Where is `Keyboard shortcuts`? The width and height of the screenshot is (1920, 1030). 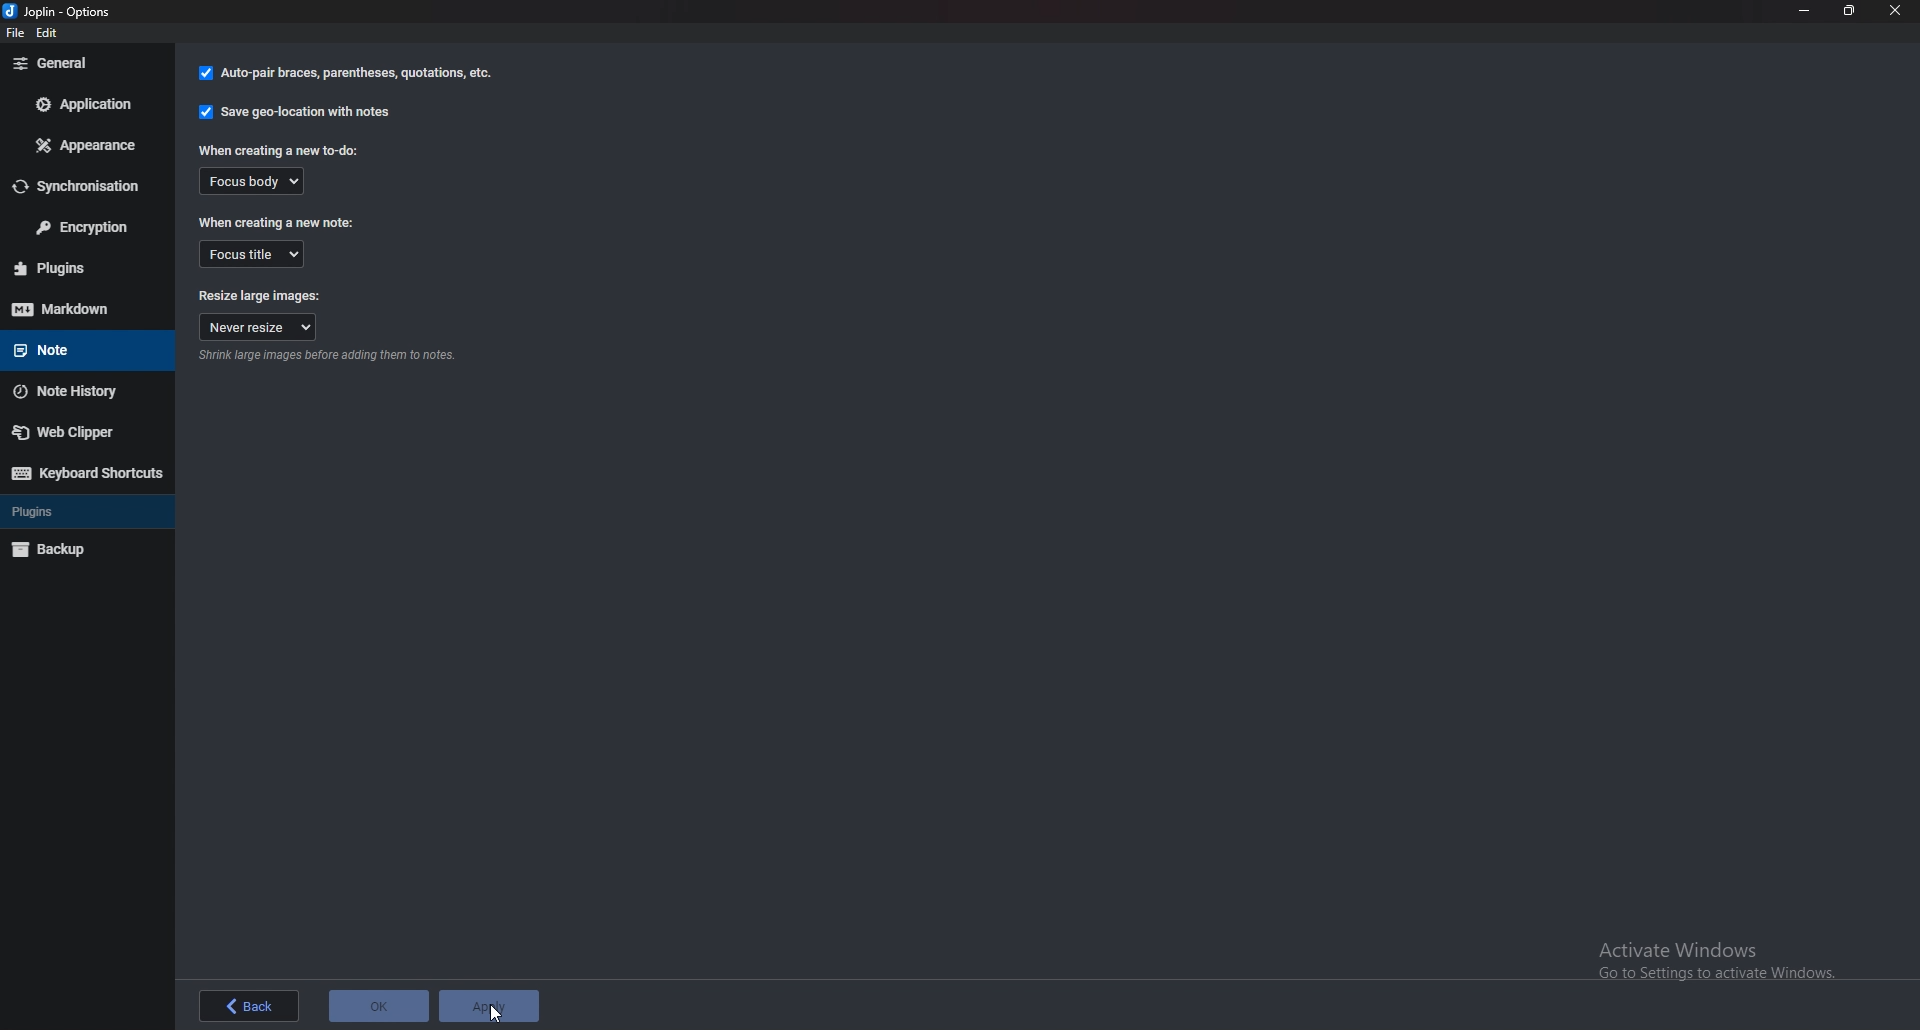 Keyboard shortcuts is located at coordinates (85, 473).